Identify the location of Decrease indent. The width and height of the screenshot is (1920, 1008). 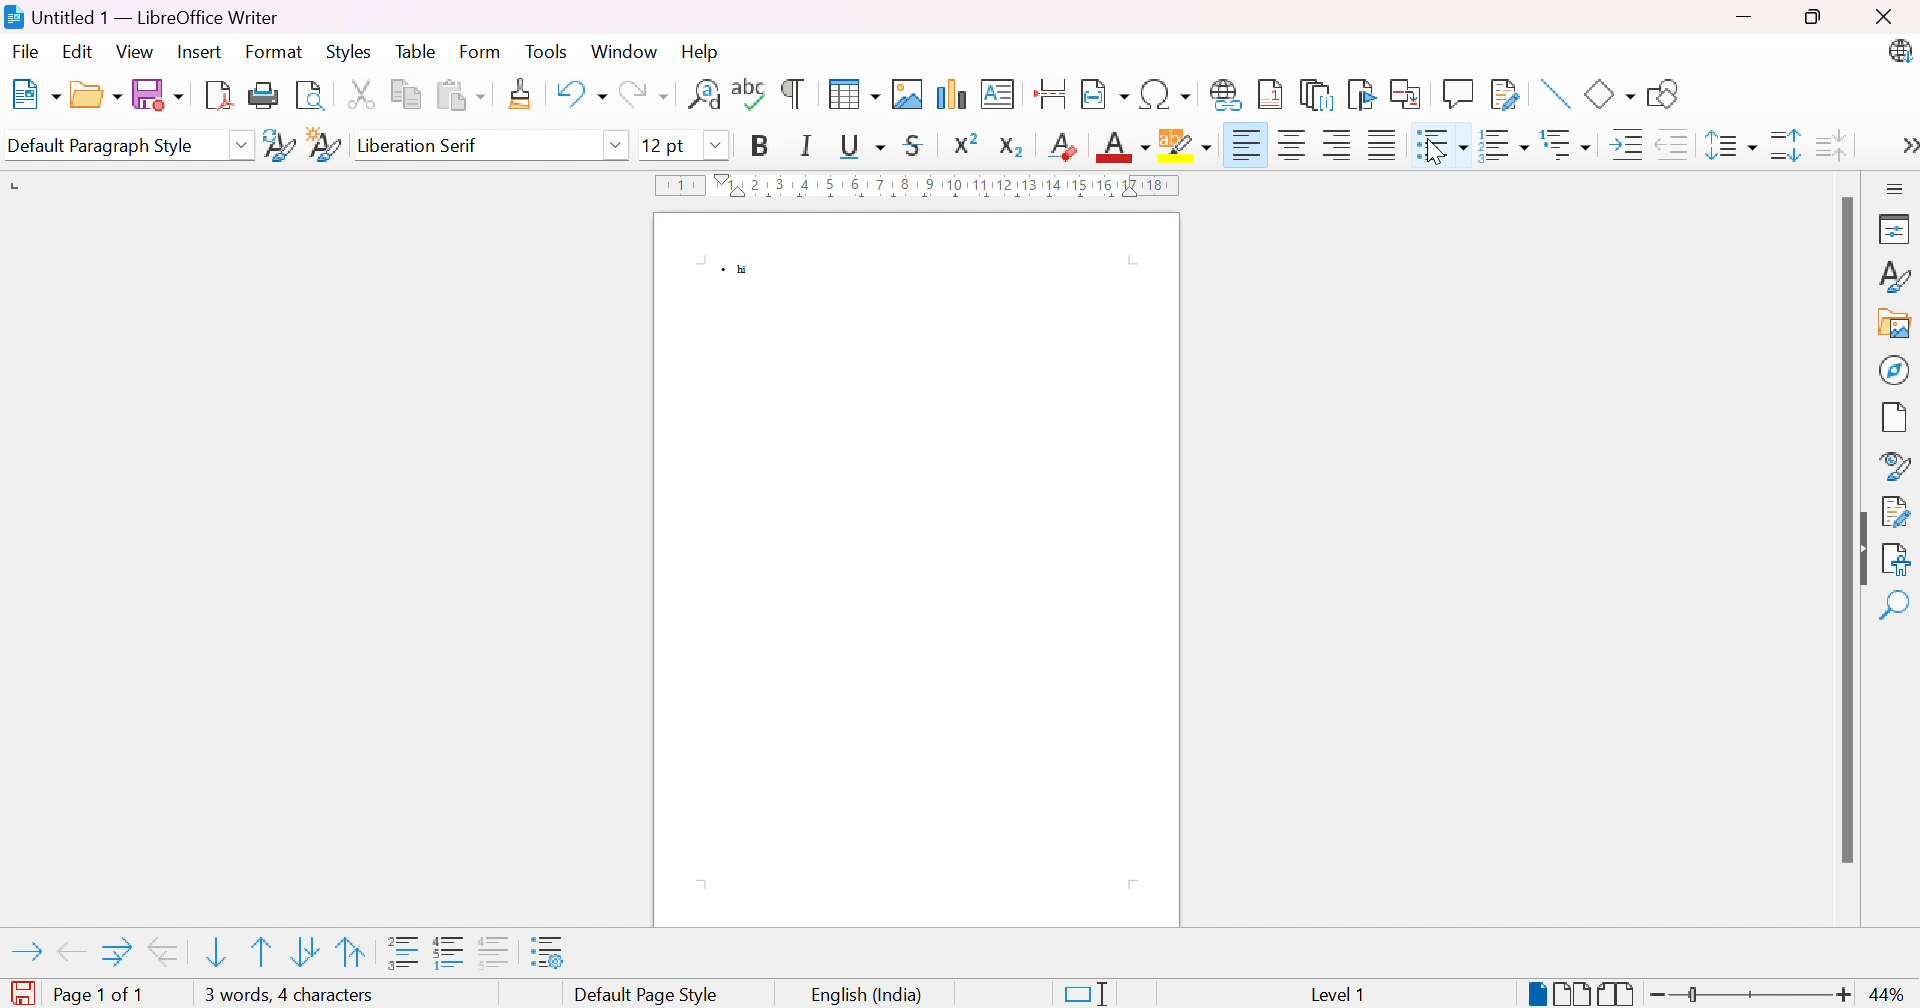
(1671, 144).